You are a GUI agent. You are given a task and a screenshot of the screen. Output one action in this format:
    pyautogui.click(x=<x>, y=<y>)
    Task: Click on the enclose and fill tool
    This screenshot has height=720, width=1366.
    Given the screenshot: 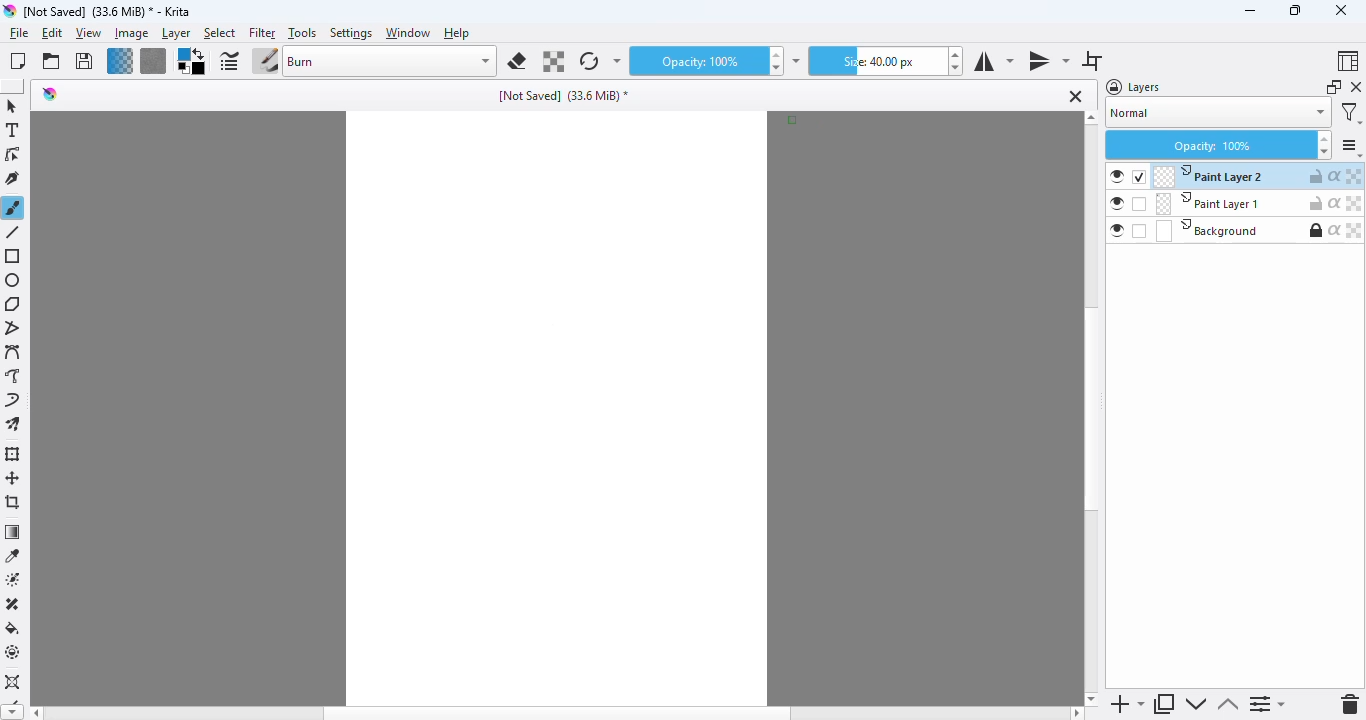 What is the action you would take?
    pyautogui.click(x=13, y=652)
    